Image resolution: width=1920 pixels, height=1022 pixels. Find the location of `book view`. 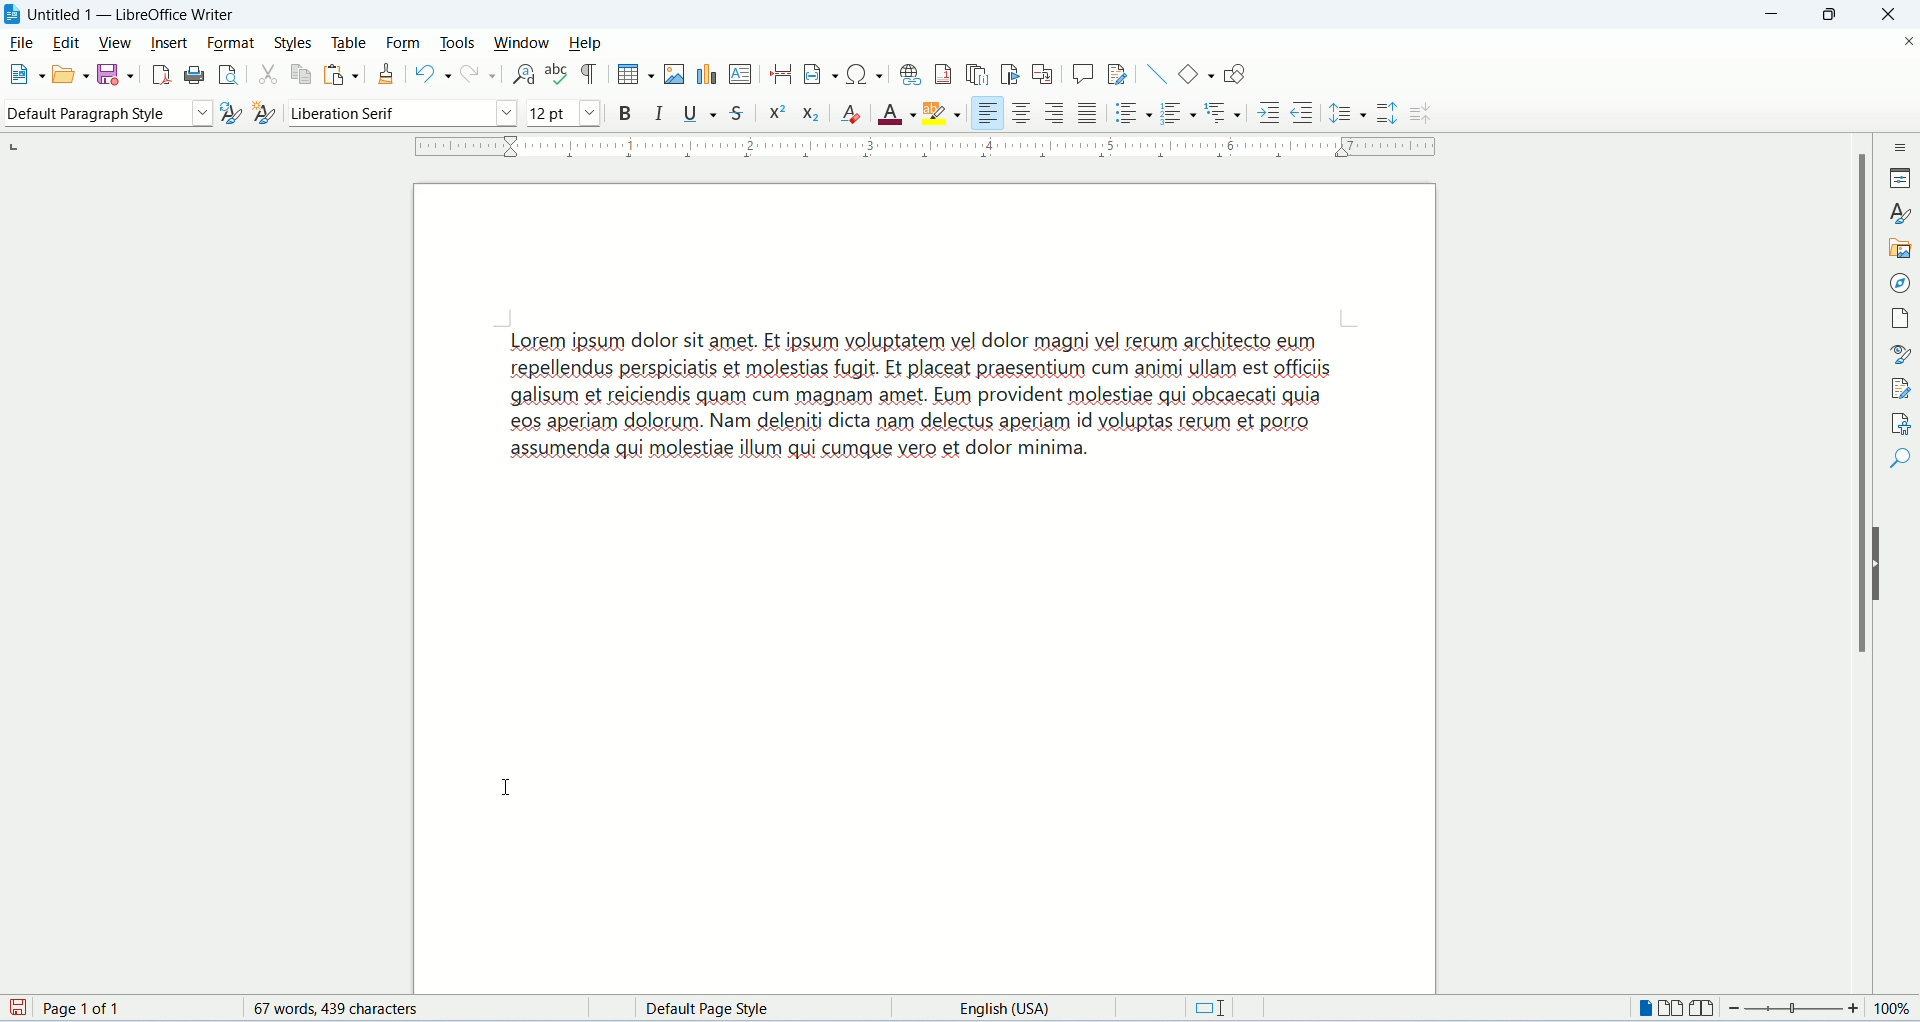

book view is located at coordinates (1705, 1010).